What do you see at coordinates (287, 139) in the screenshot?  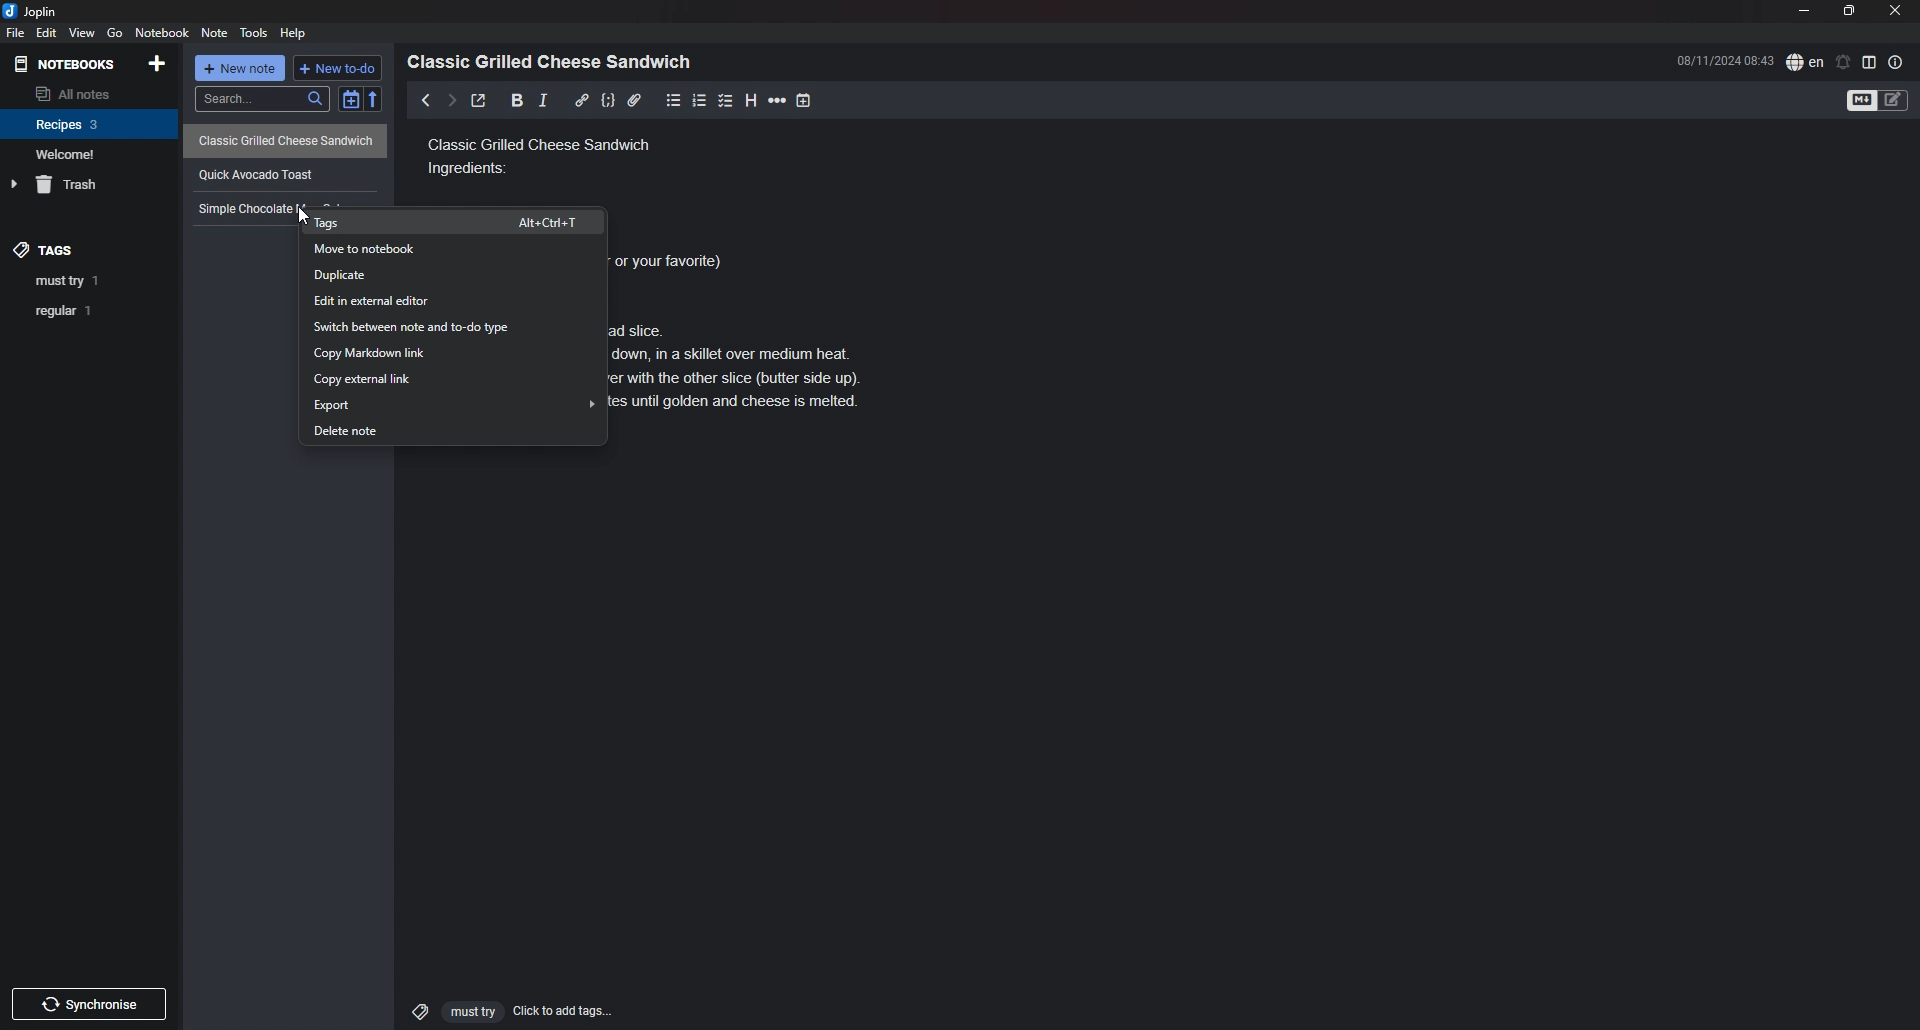 I see `Classic Grilled Cheese Sandwich` at bounding box center [287, 139].